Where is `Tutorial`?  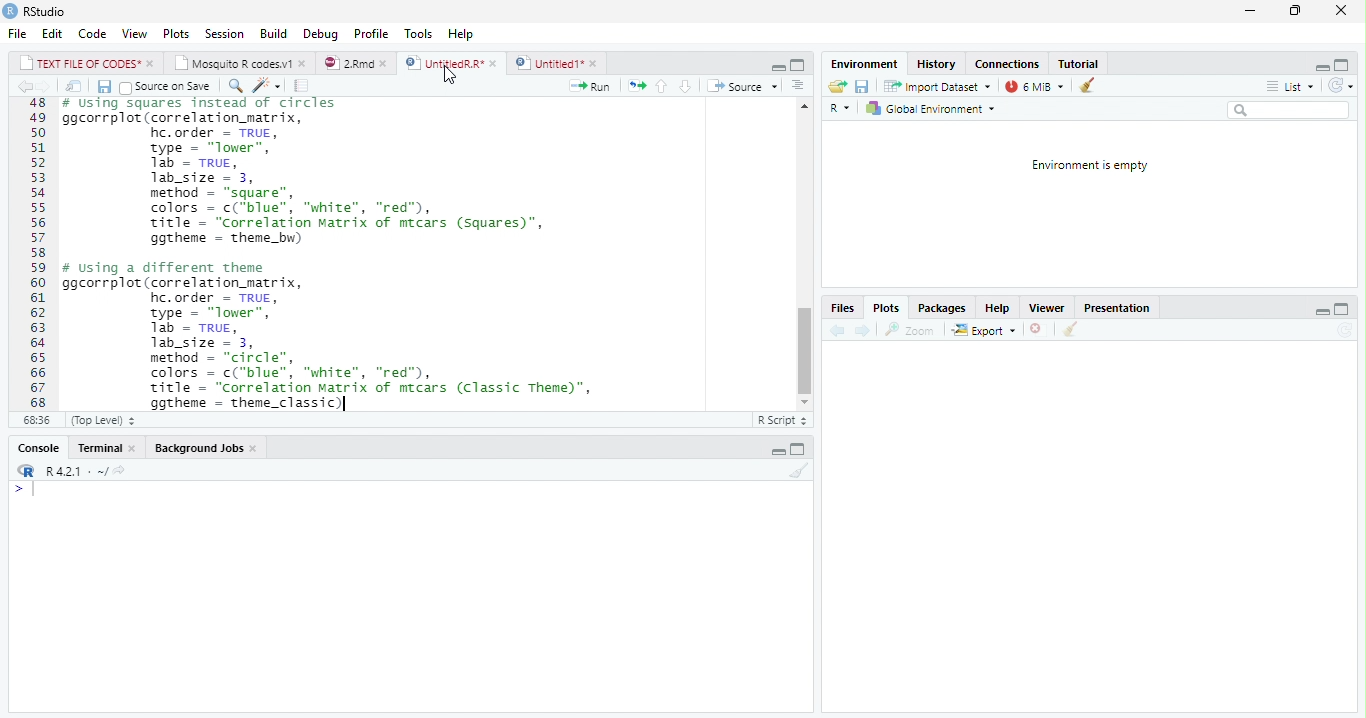 Tutorial is located at coordinates (1080, 63).